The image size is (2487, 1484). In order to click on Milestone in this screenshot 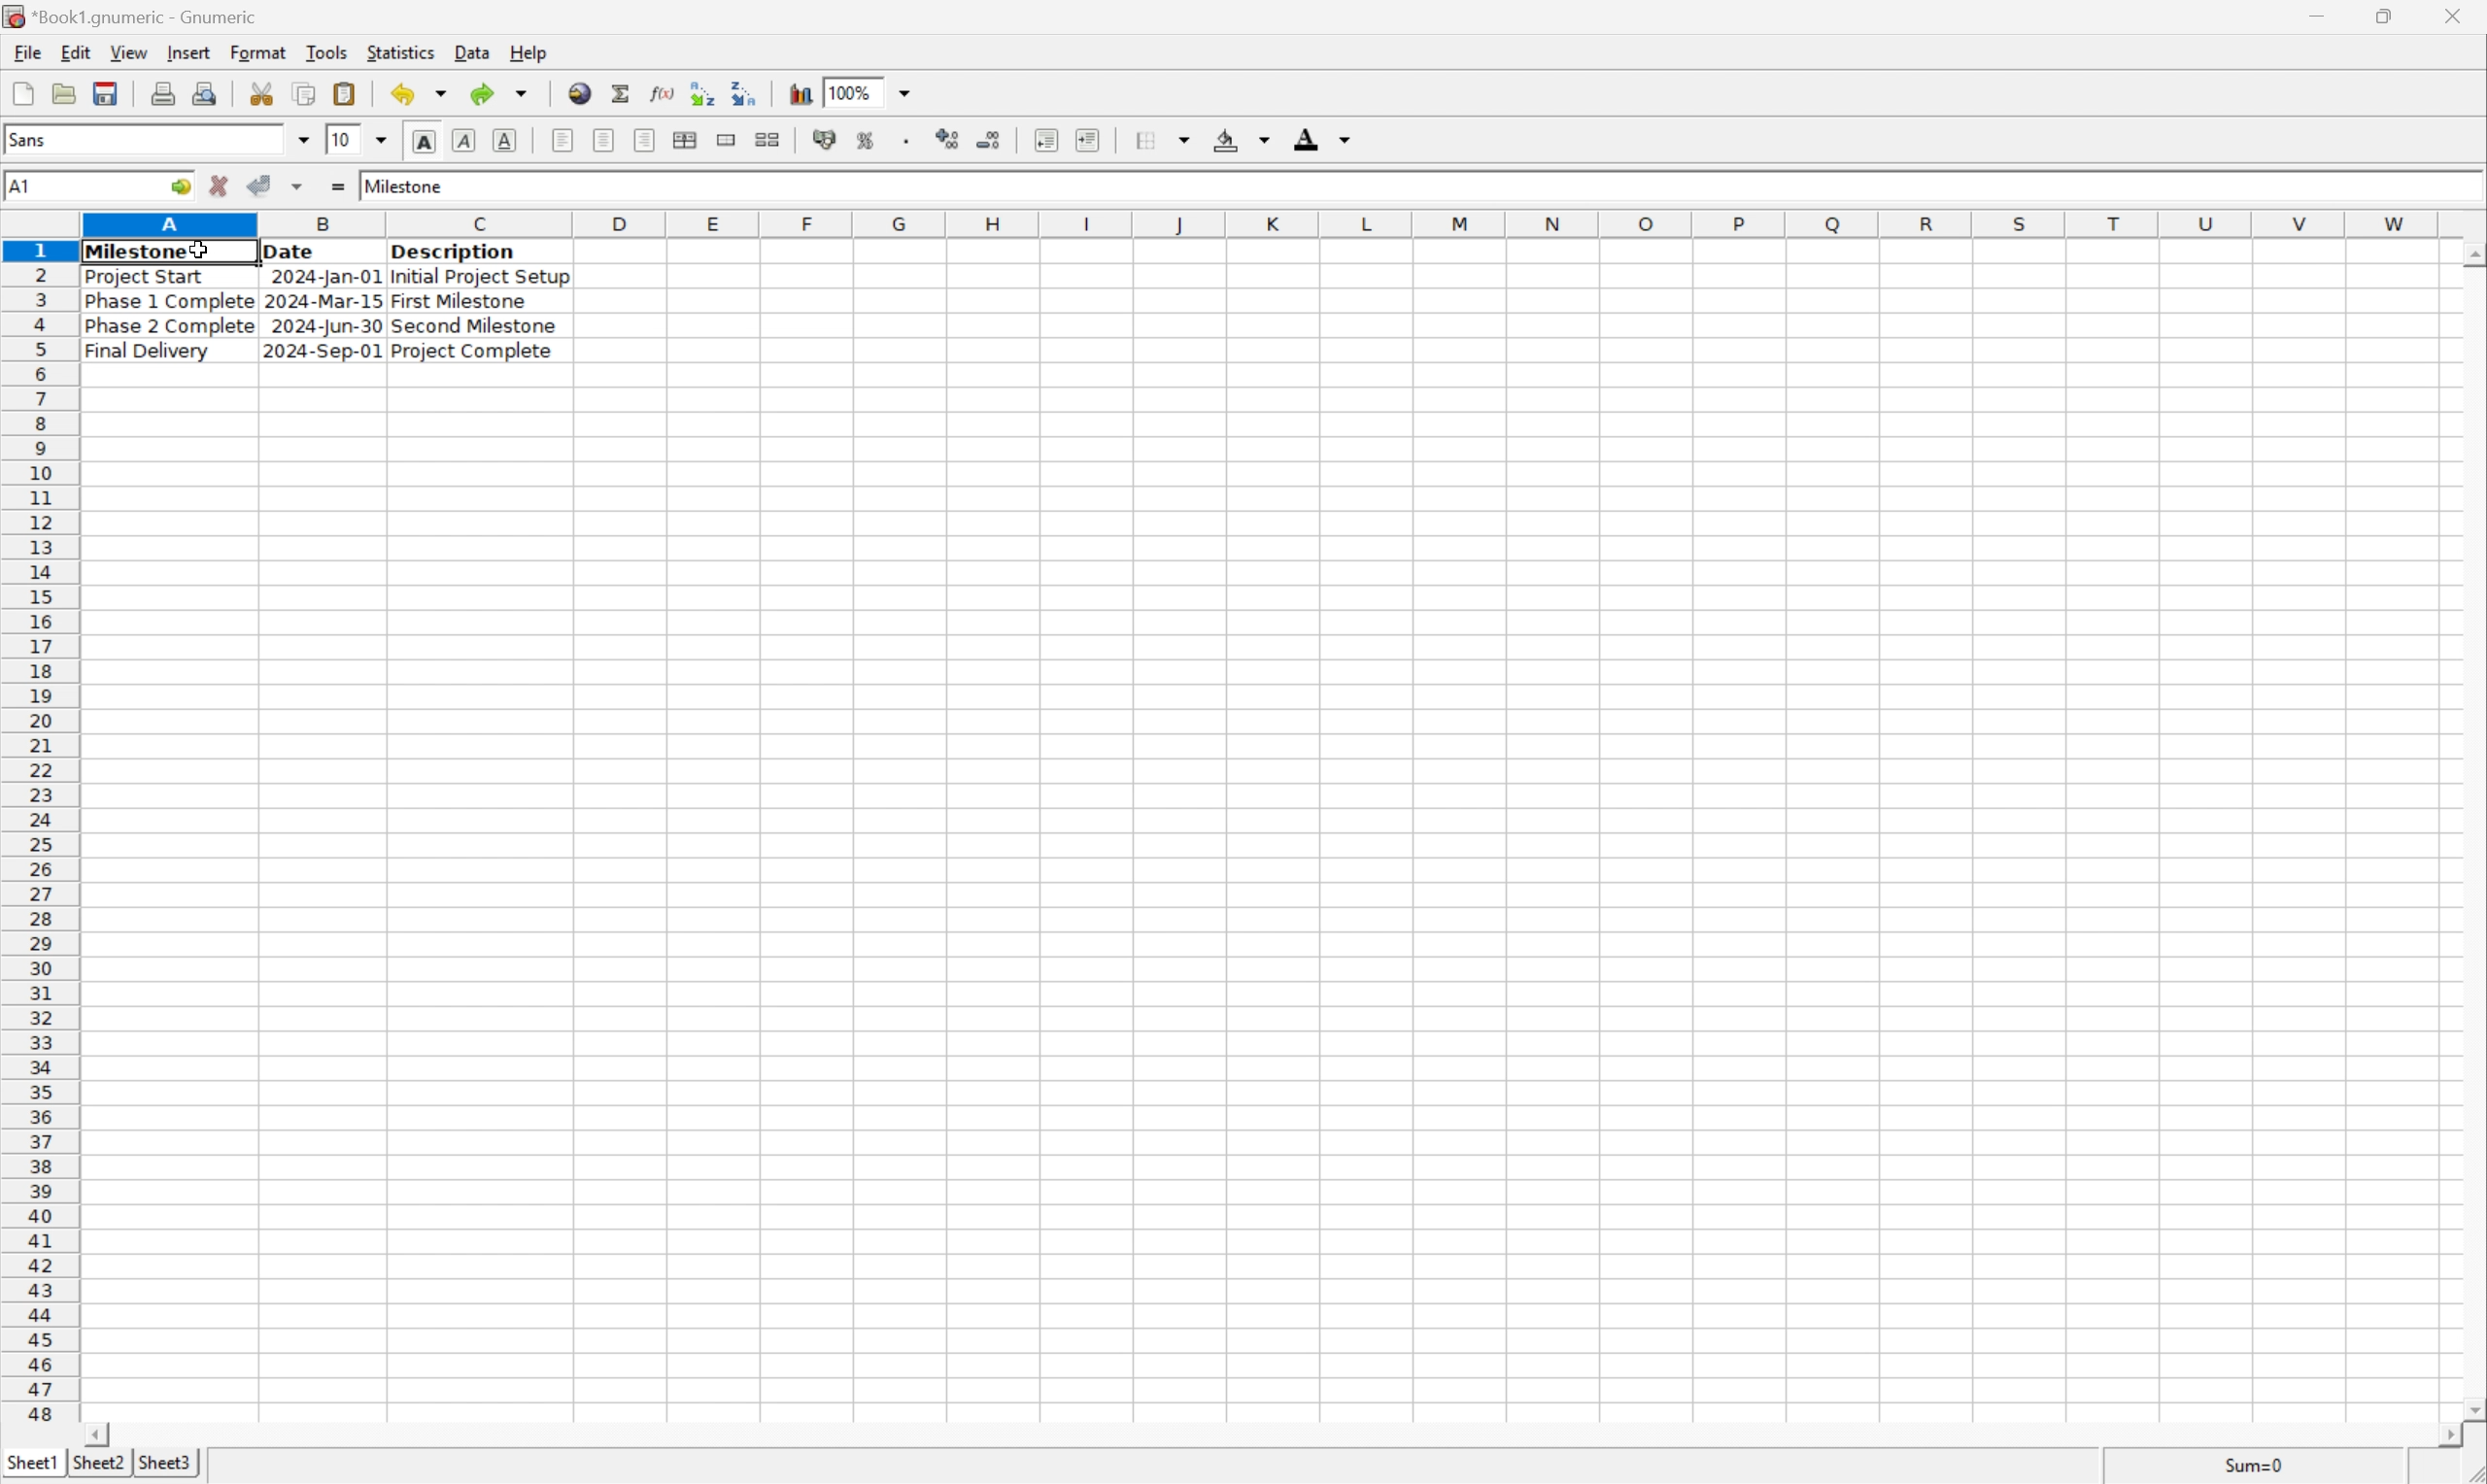, I will do `click(406, 183)`.